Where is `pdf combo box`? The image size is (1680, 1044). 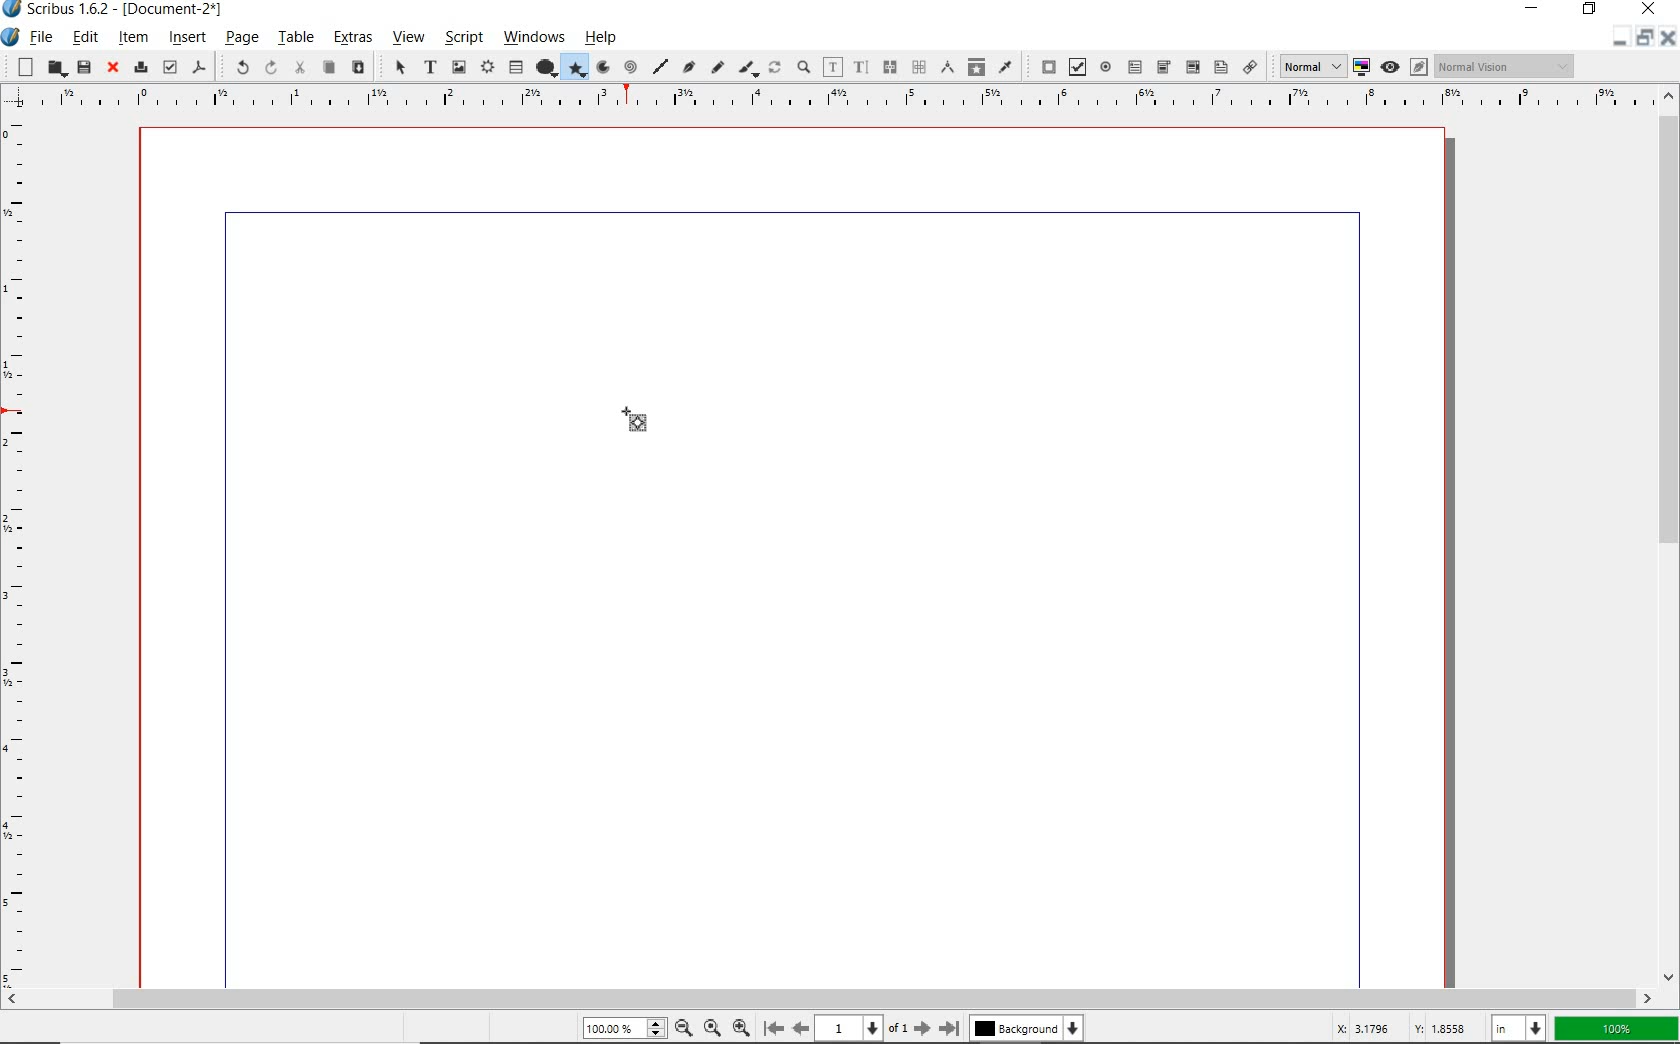 pdf combo box is located at coordinates (1191, 67).